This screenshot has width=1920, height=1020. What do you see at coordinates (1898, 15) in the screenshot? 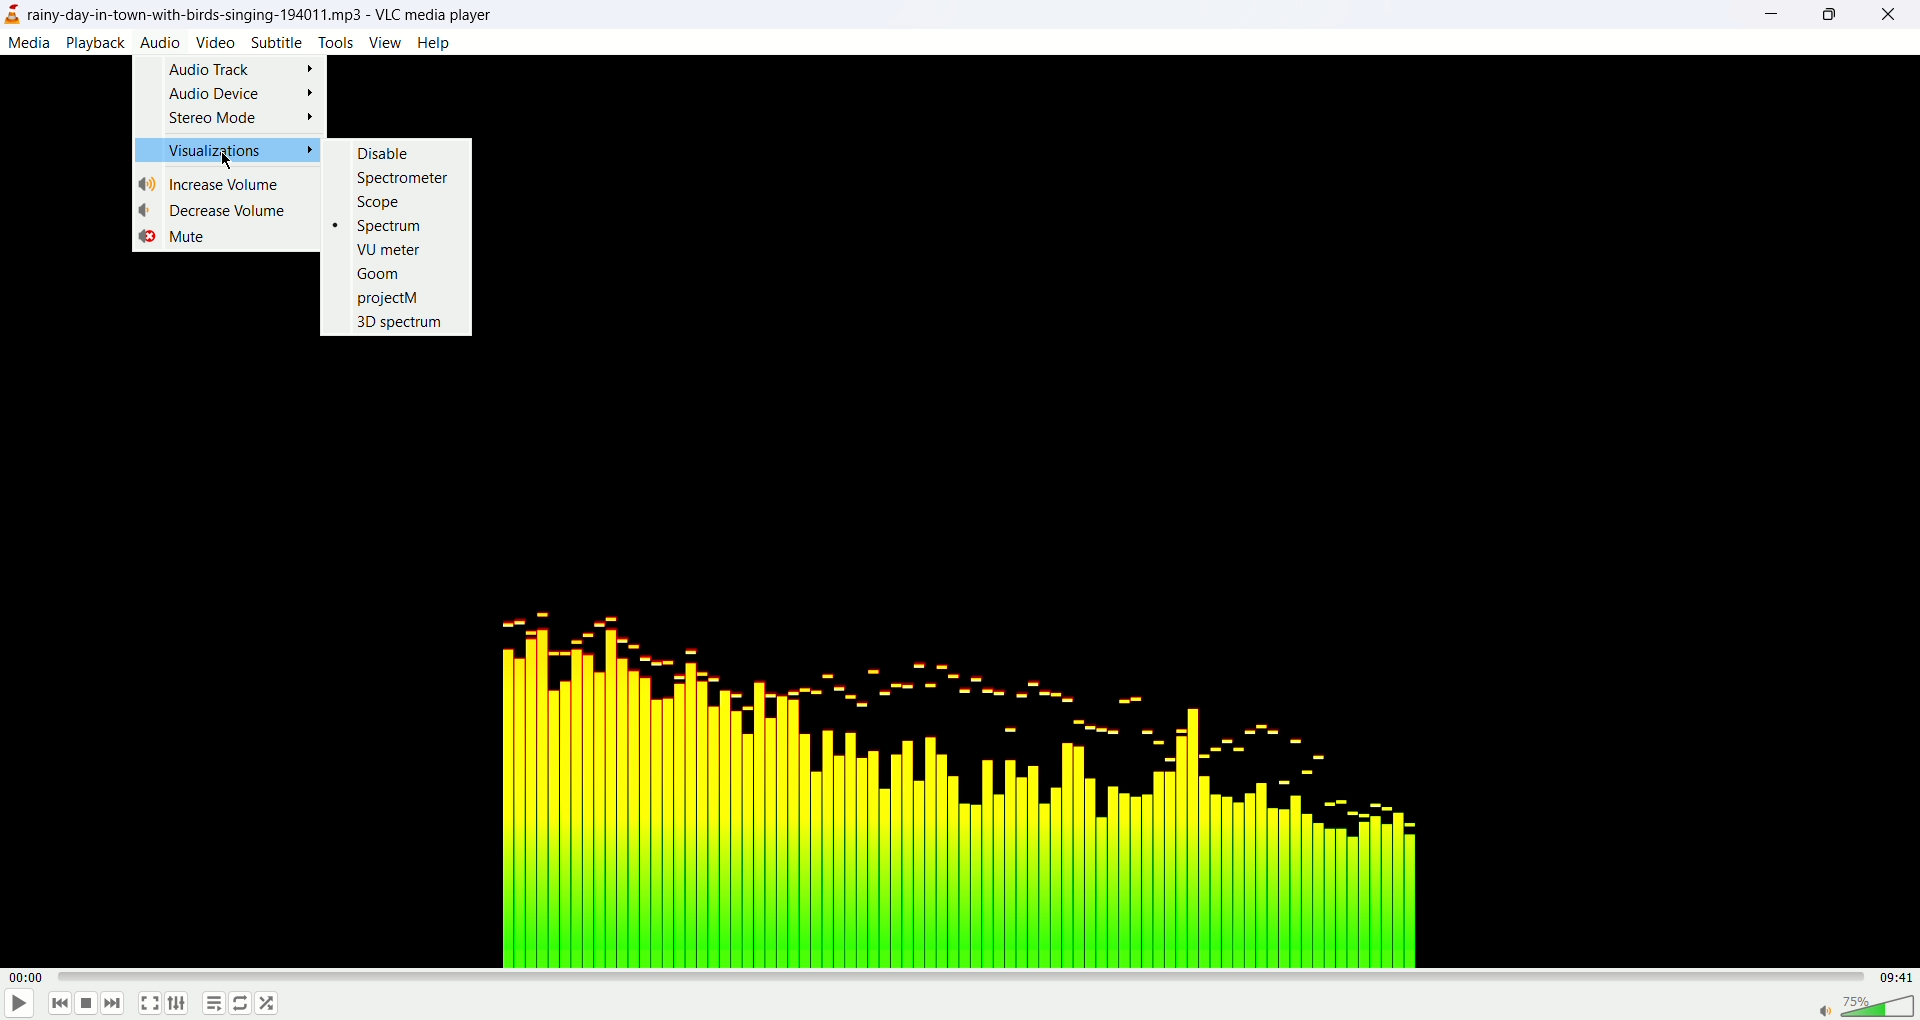
I see `close` at bounding box center [1898, 15].